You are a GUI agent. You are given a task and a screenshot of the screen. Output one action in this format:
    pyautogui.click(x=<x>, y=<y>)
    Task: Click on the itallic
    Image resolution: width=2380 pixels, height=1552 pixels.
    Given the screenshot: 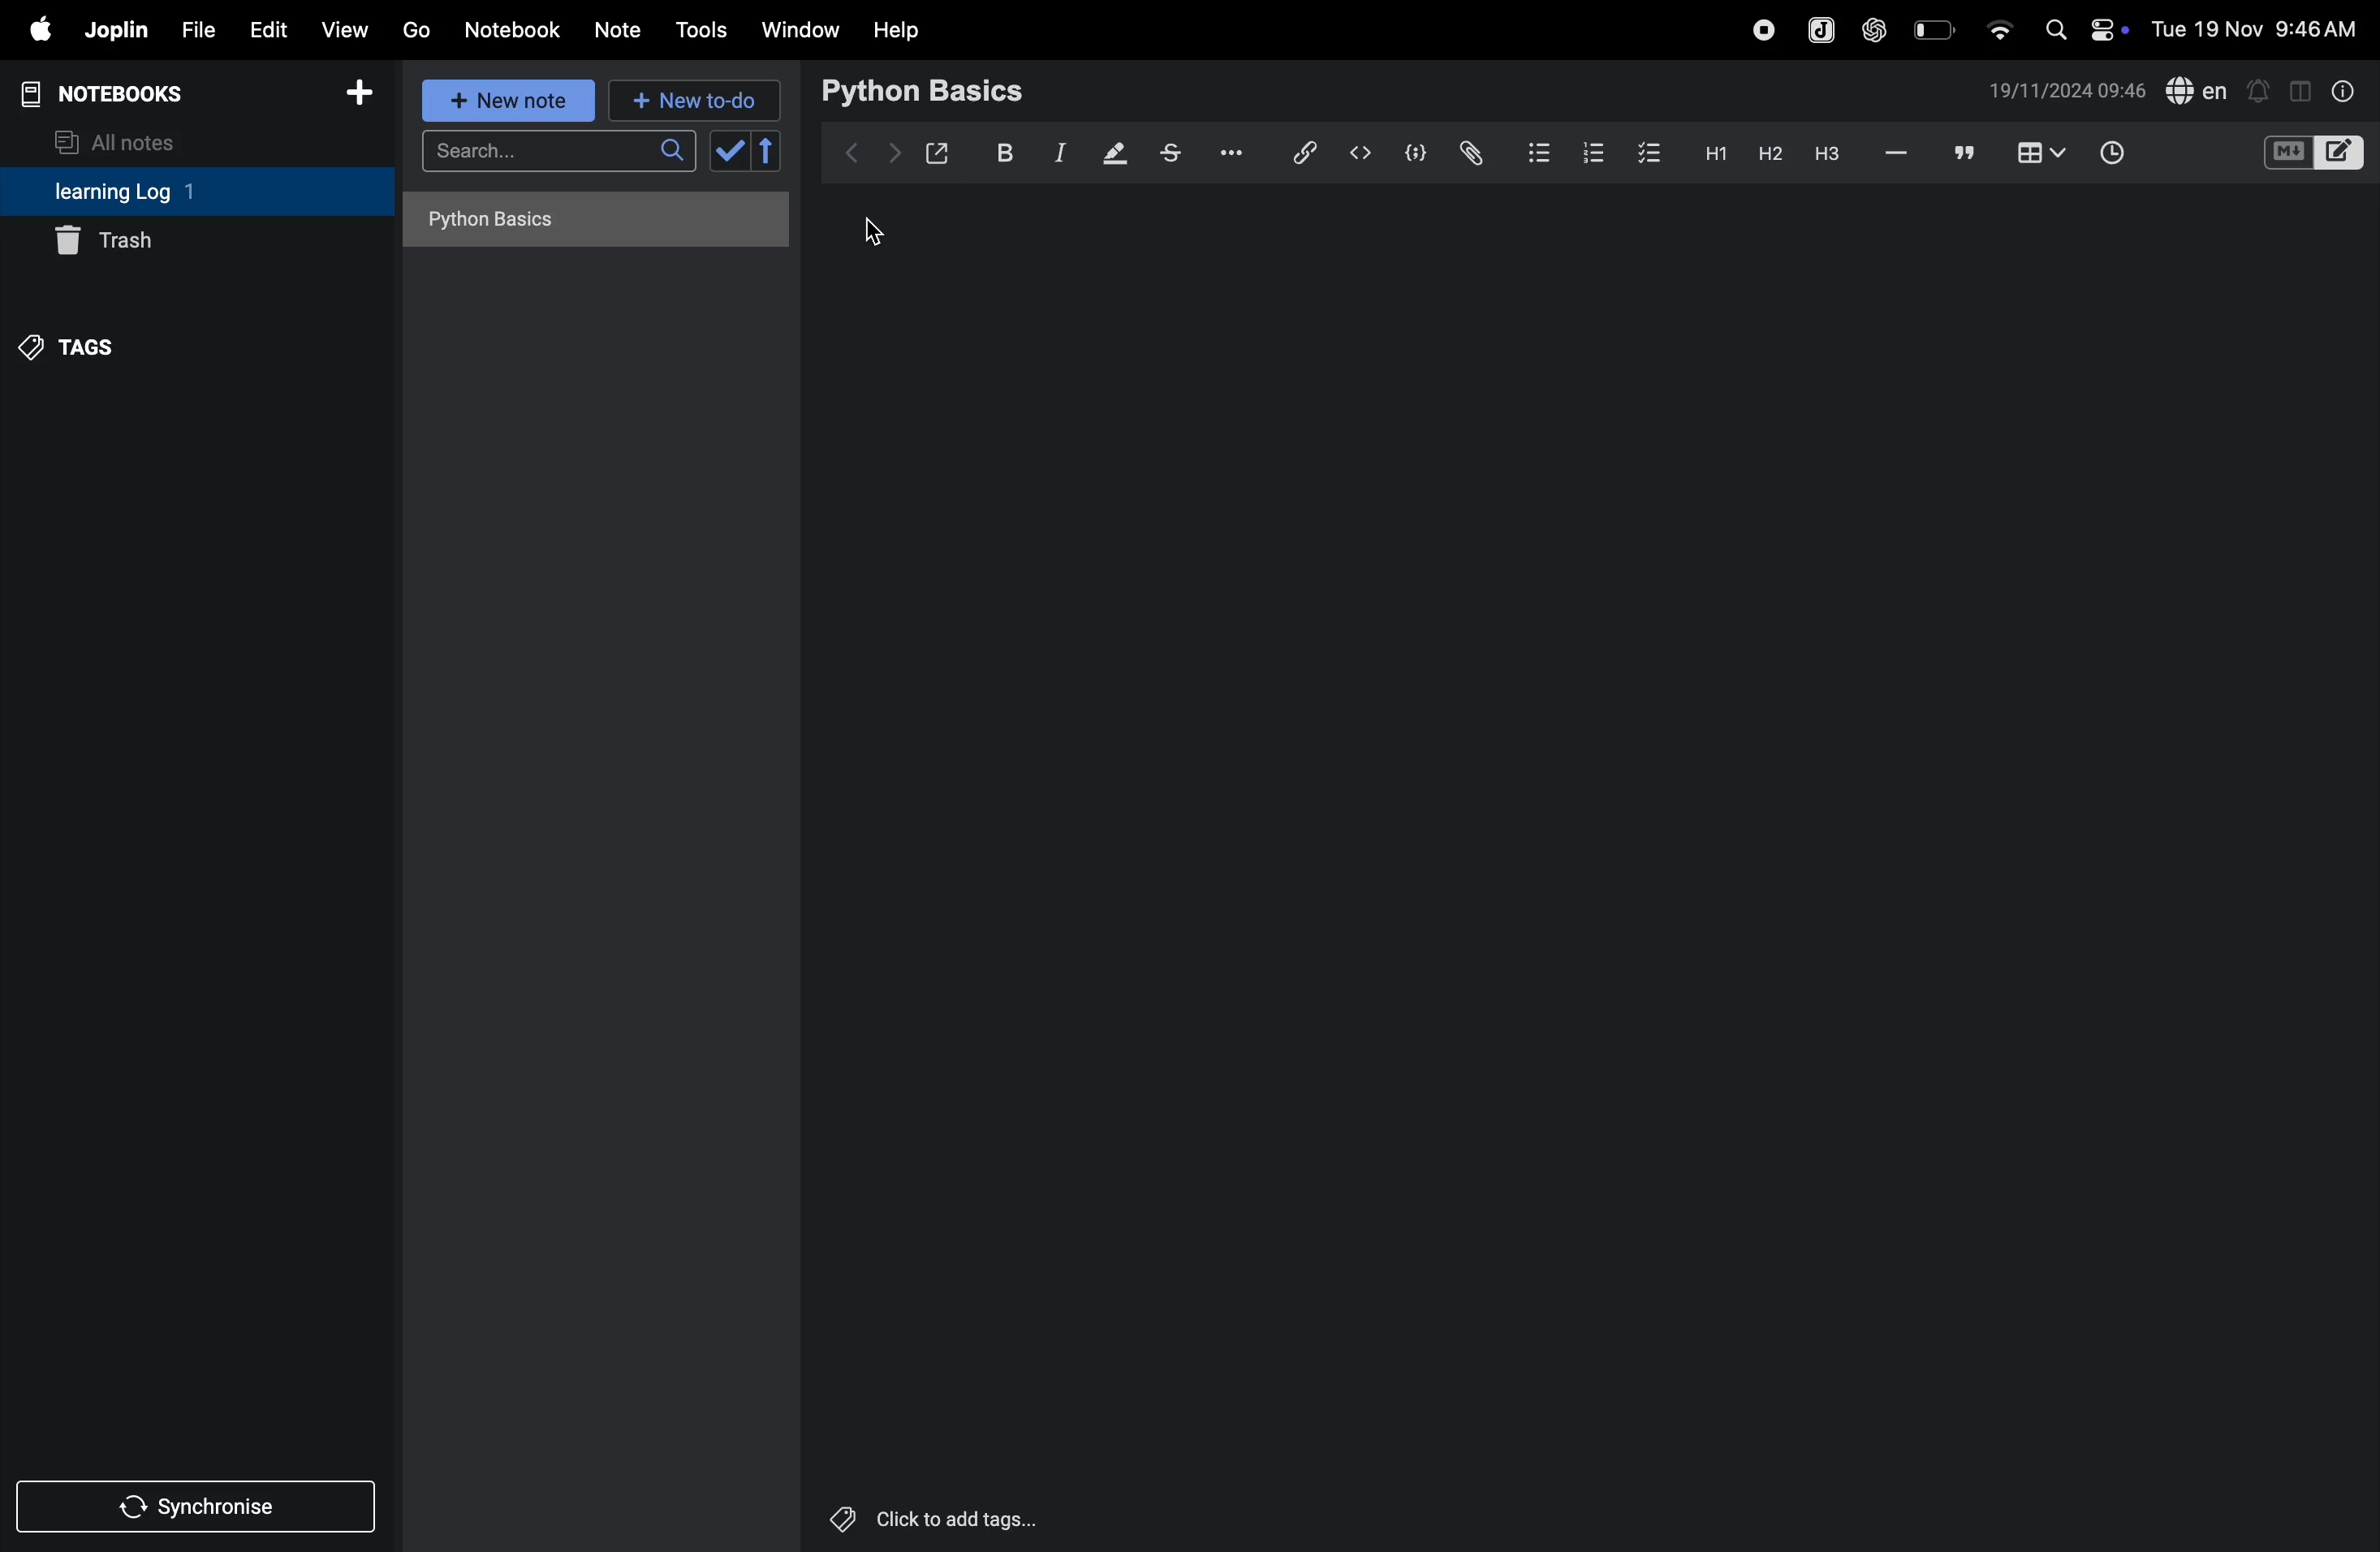 What is the action you would take?
    pyautogui.click(x=1057, y=154)
    